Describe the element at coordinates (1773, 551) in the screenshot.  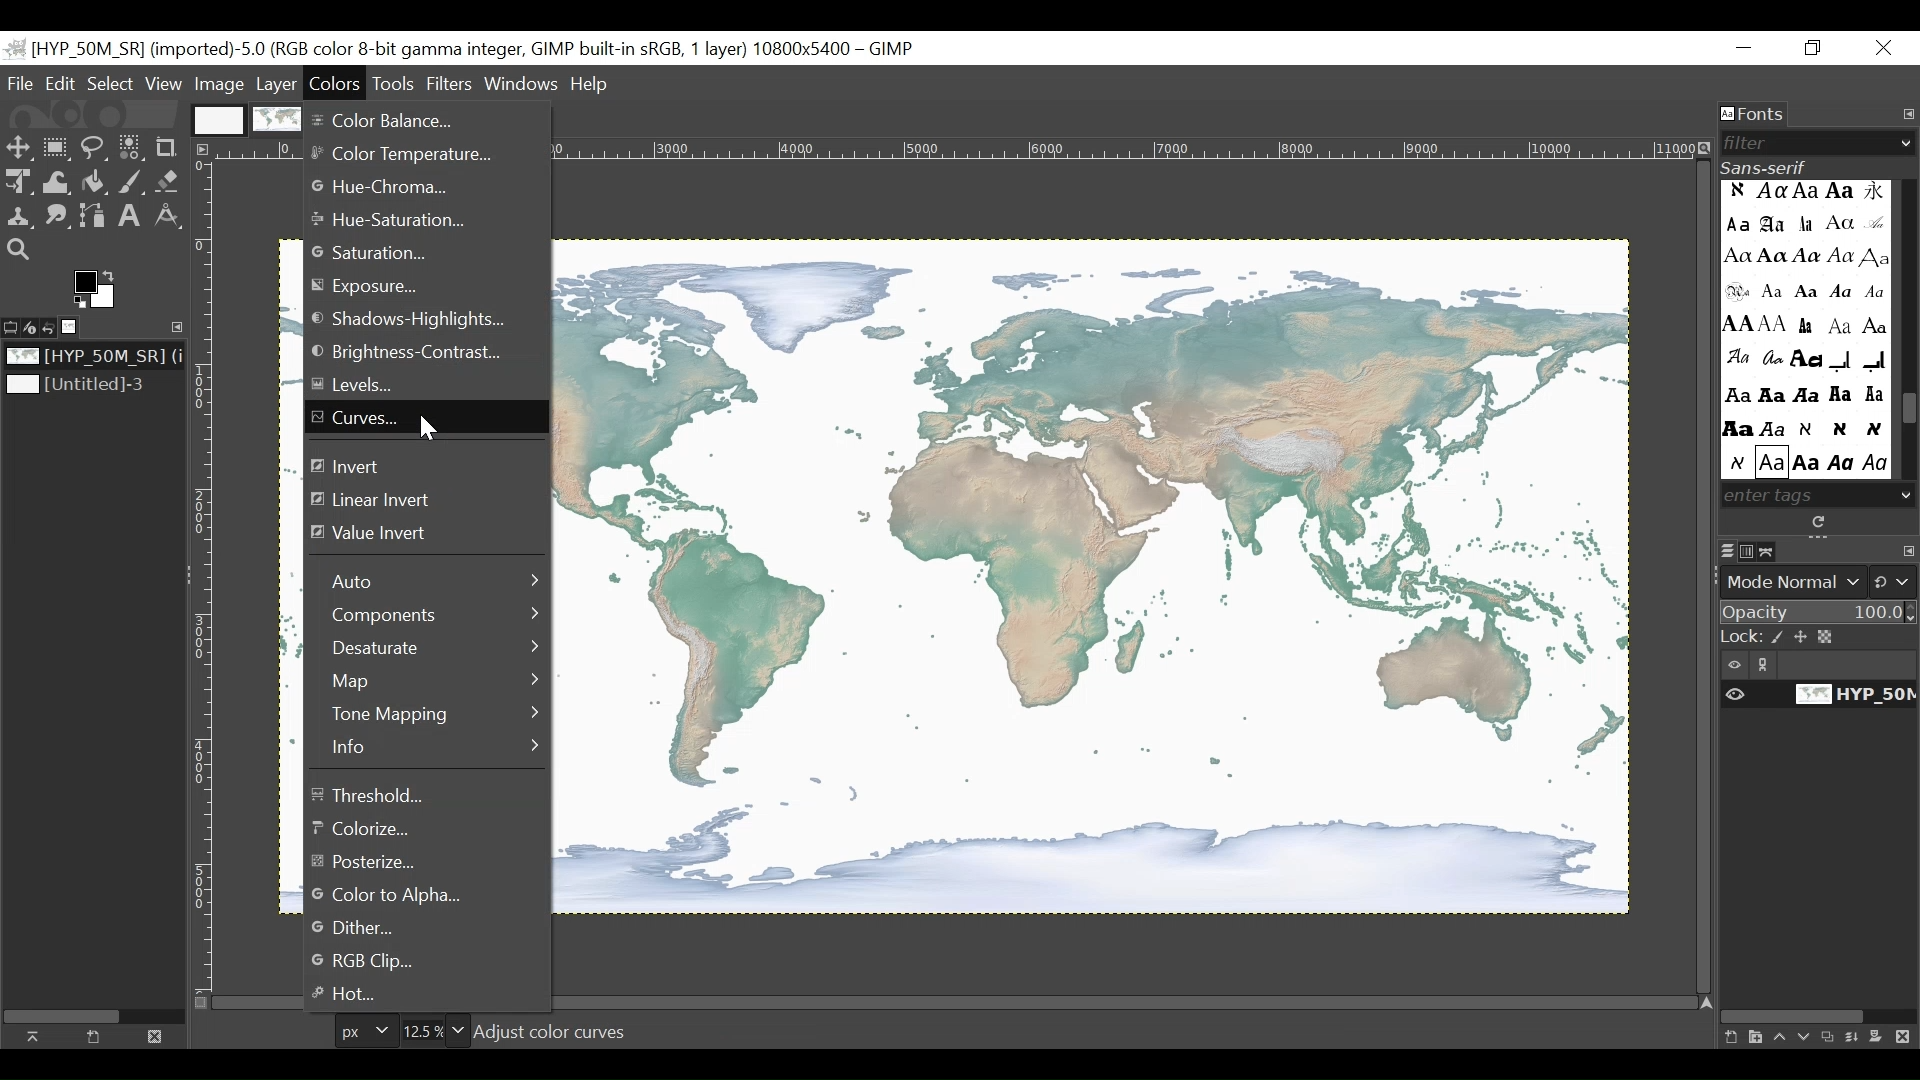
I see `Paths` at that location.